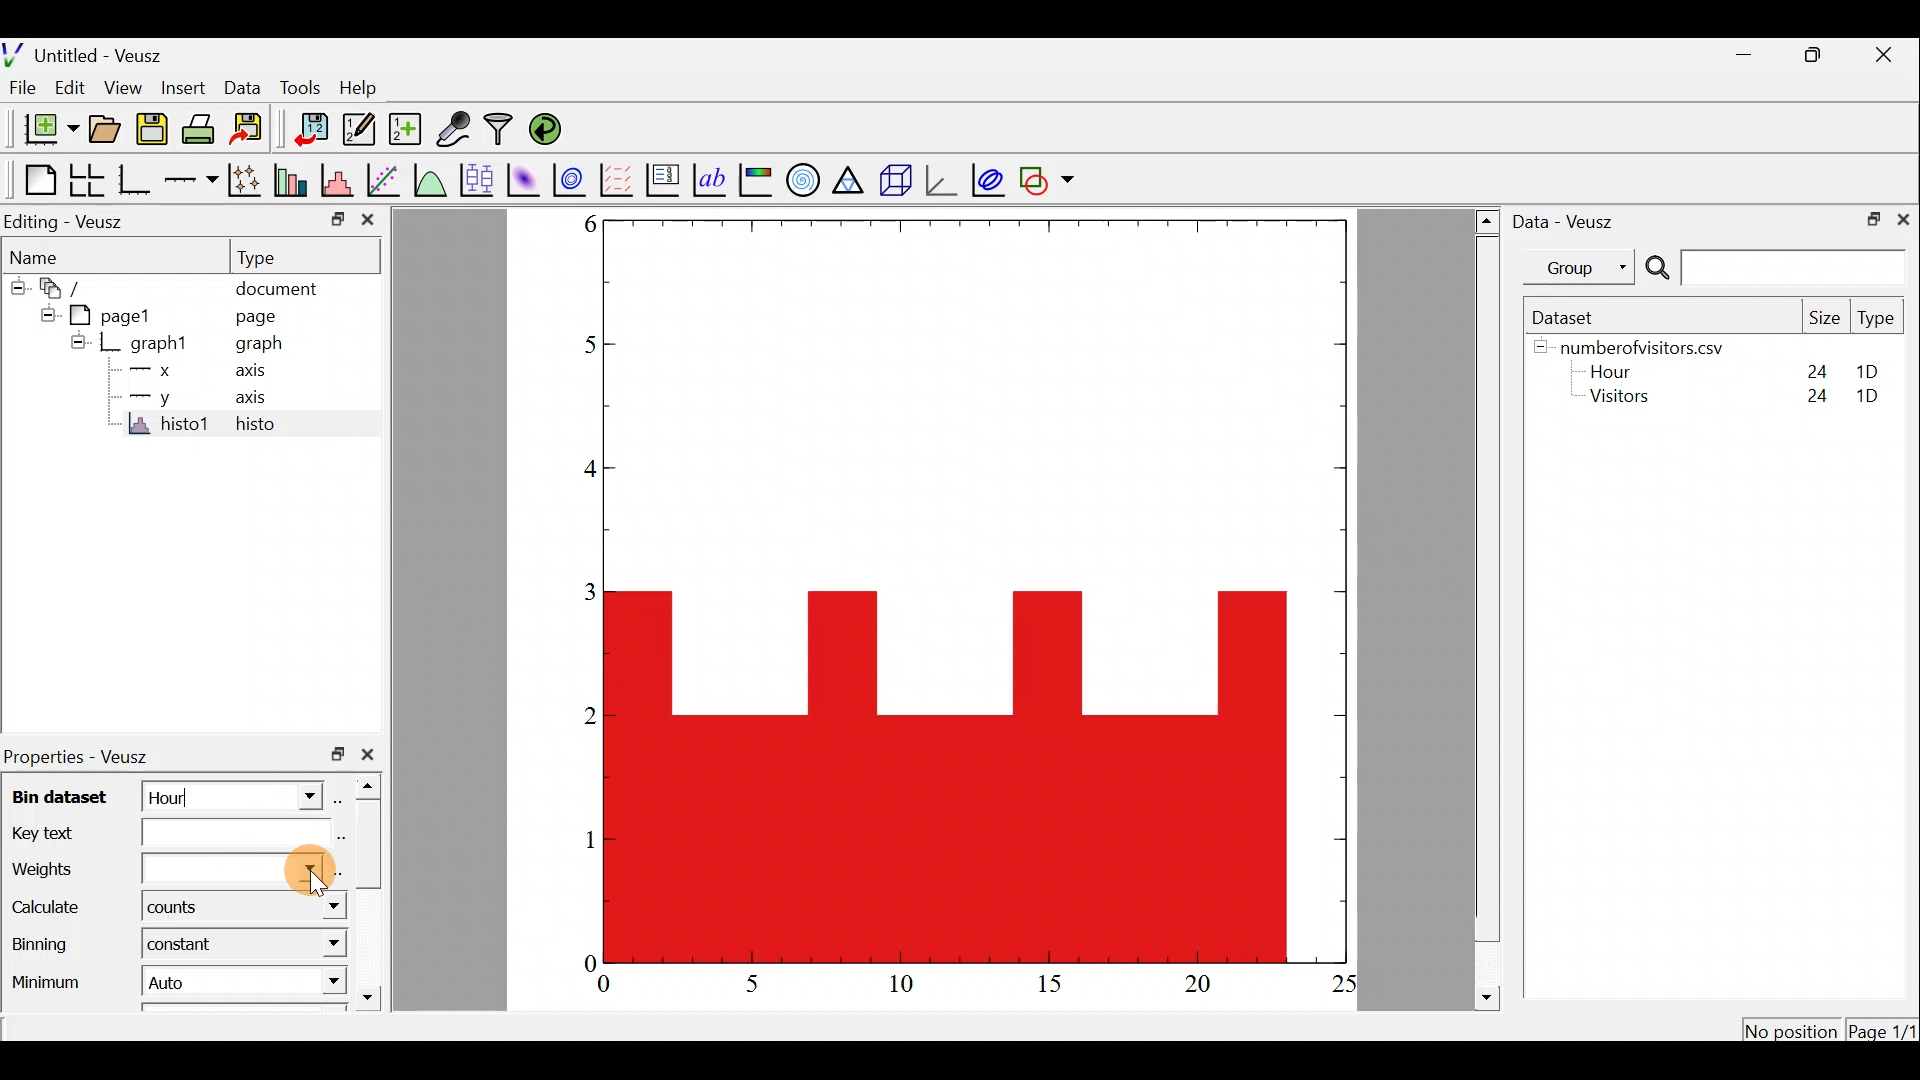  What do you see at coordinates (710, 179) in the screenshot?
I see `text label` at bounding box center [710, 179].